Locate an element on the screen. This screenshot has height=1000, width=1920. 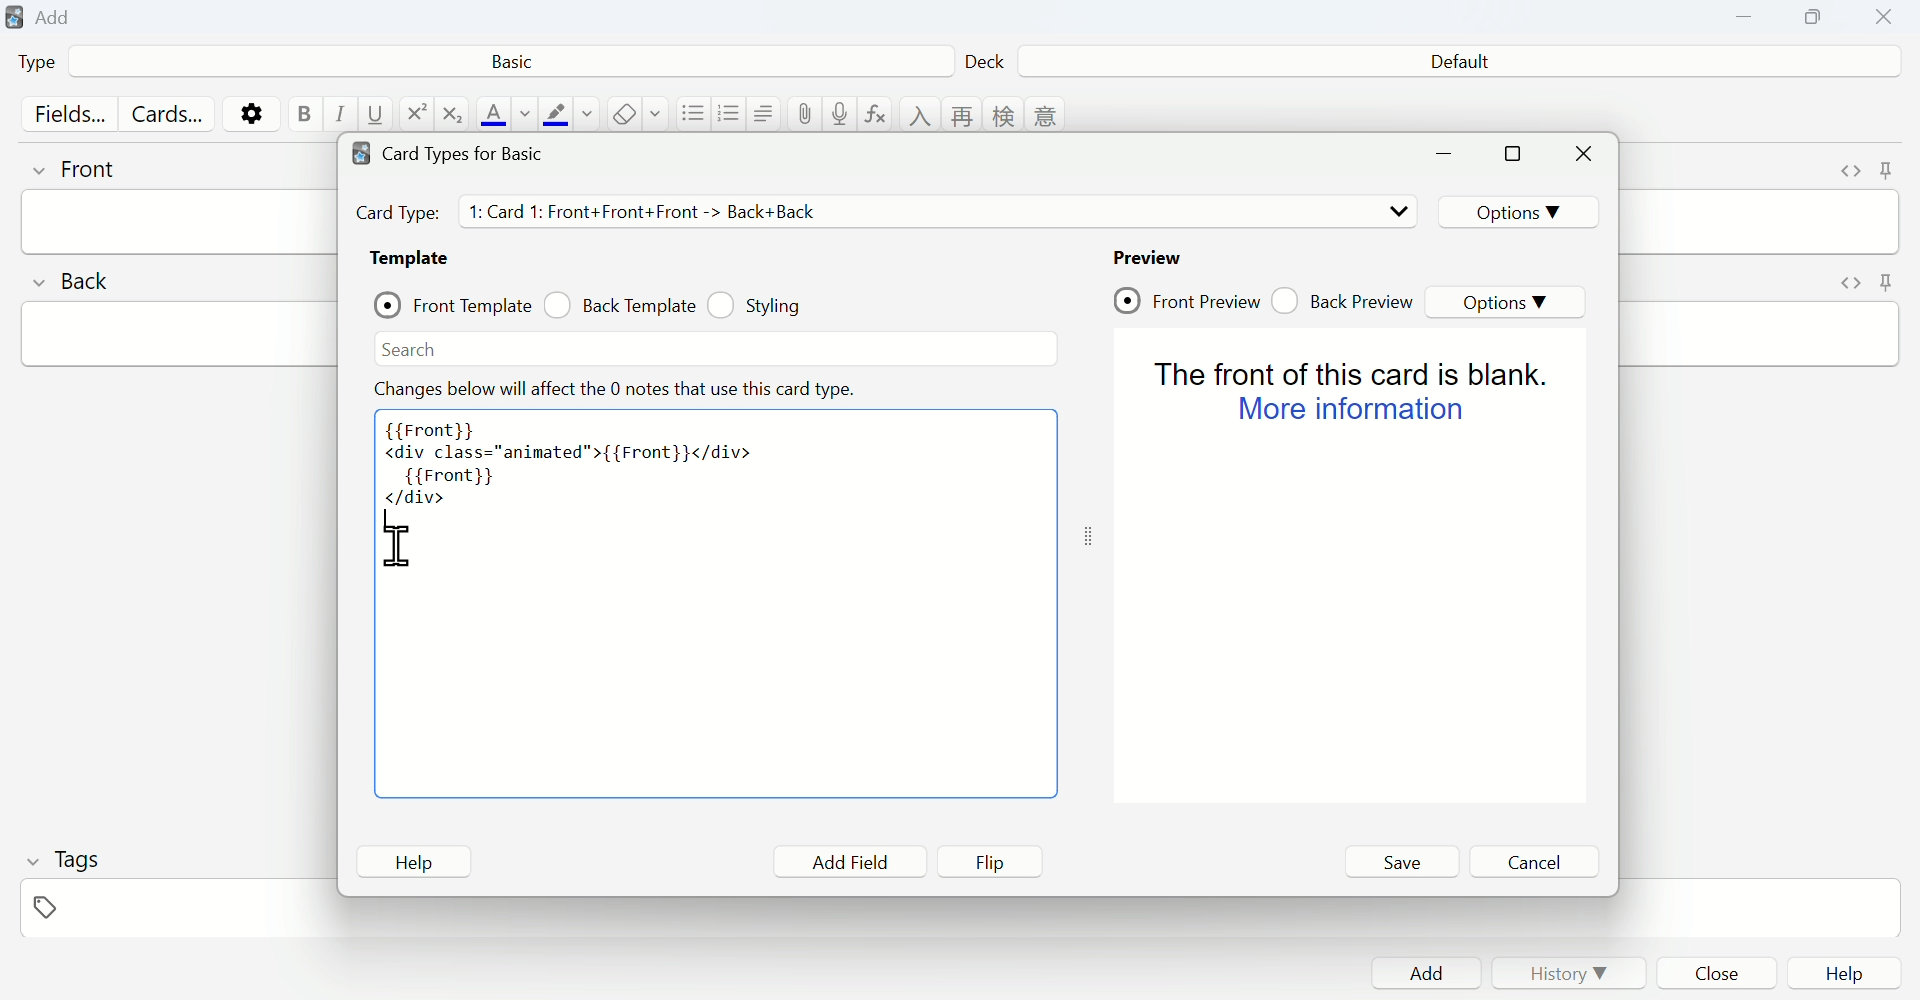
bold text is located at coordinates (303, 114).